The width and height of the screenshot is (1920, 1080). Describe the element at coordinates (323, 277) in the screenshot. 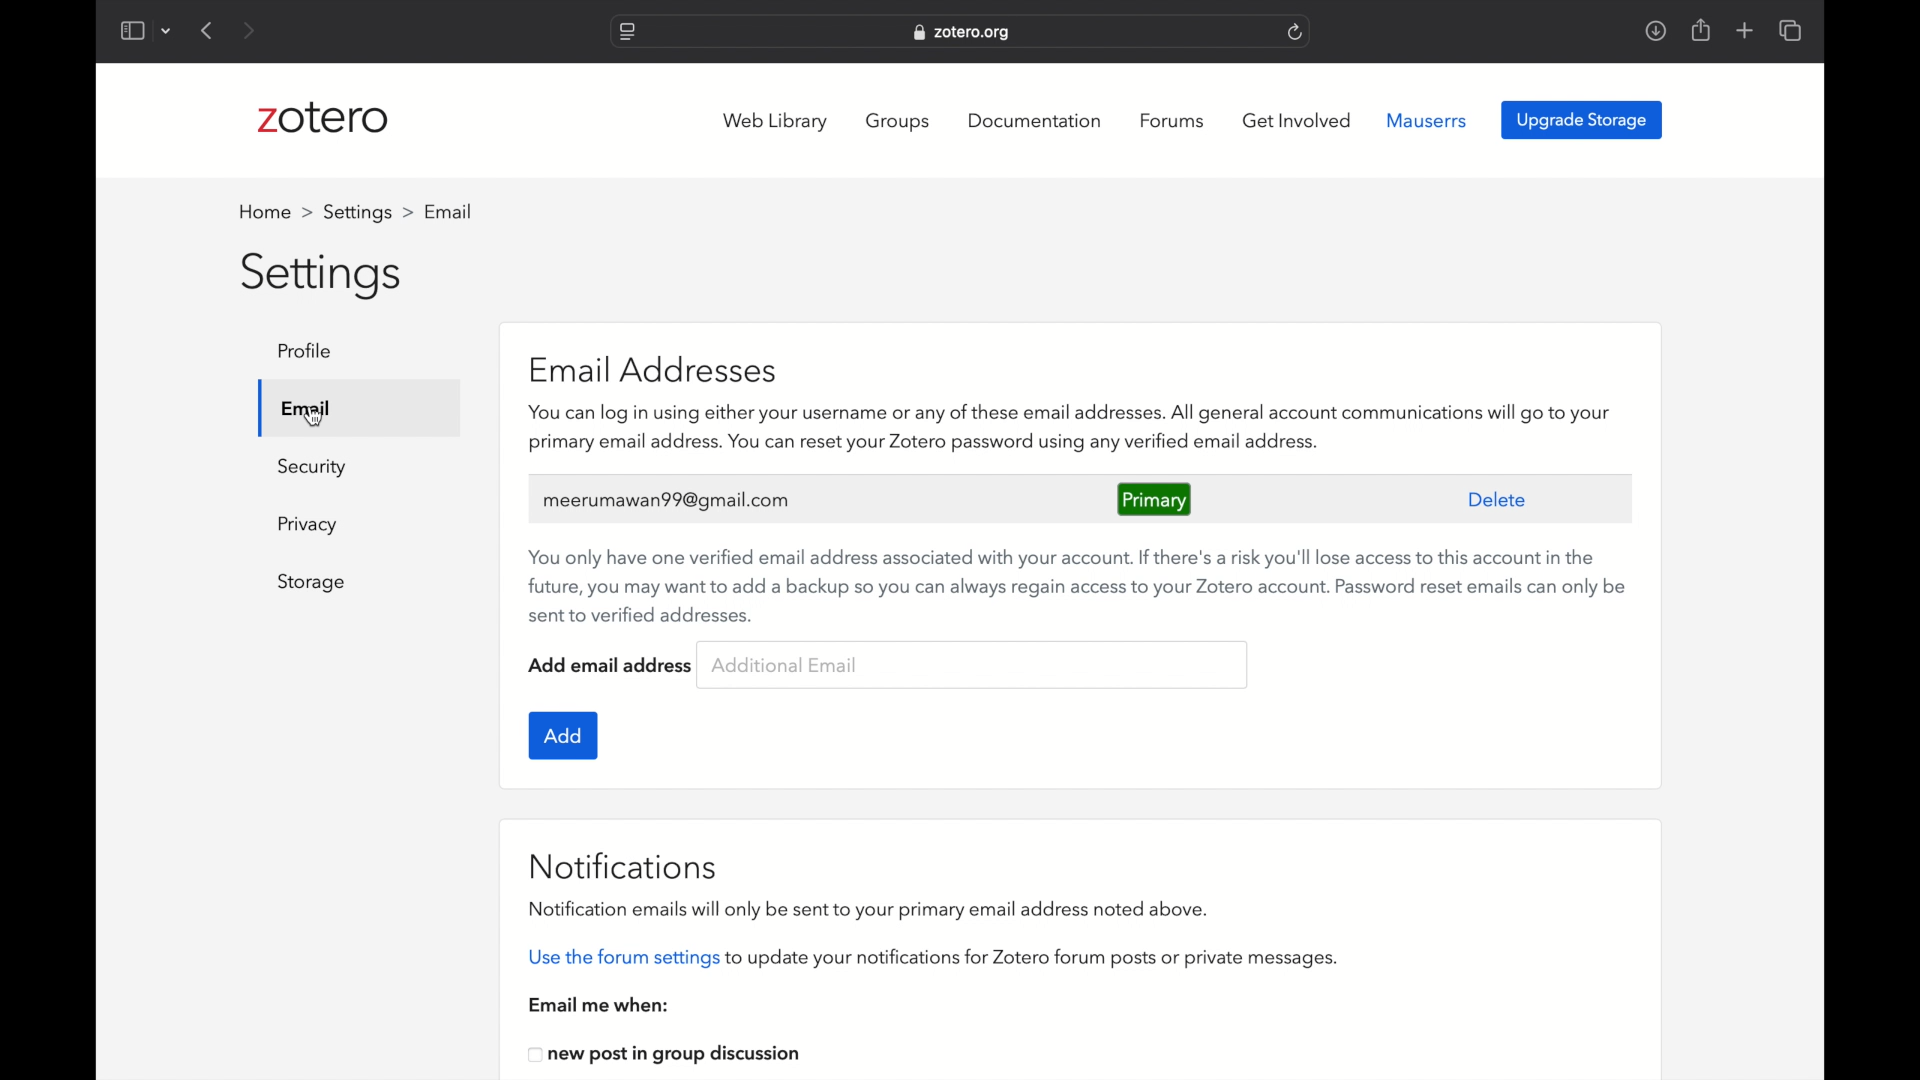

I see `settings` at that location.